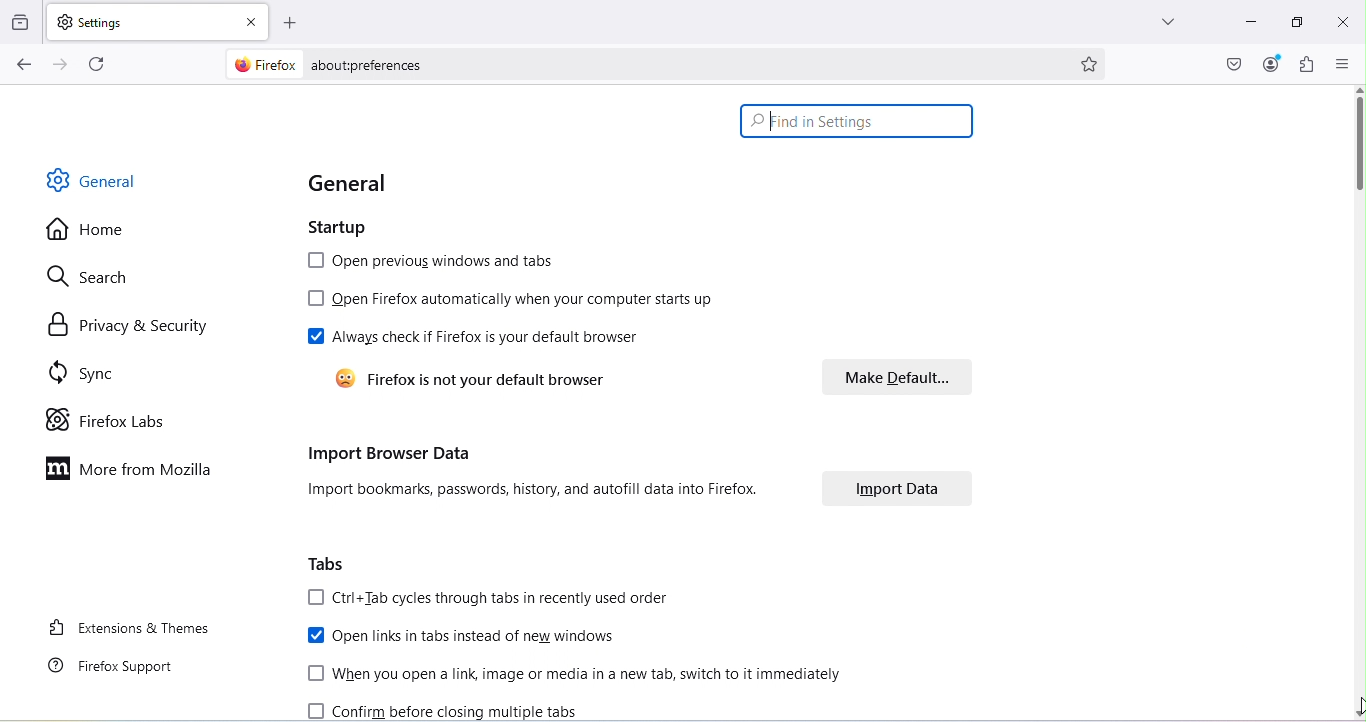  What do you see at coordinates (1271, 65) in the screenshot?
I see `Account` at bounding box center [1271, 65].